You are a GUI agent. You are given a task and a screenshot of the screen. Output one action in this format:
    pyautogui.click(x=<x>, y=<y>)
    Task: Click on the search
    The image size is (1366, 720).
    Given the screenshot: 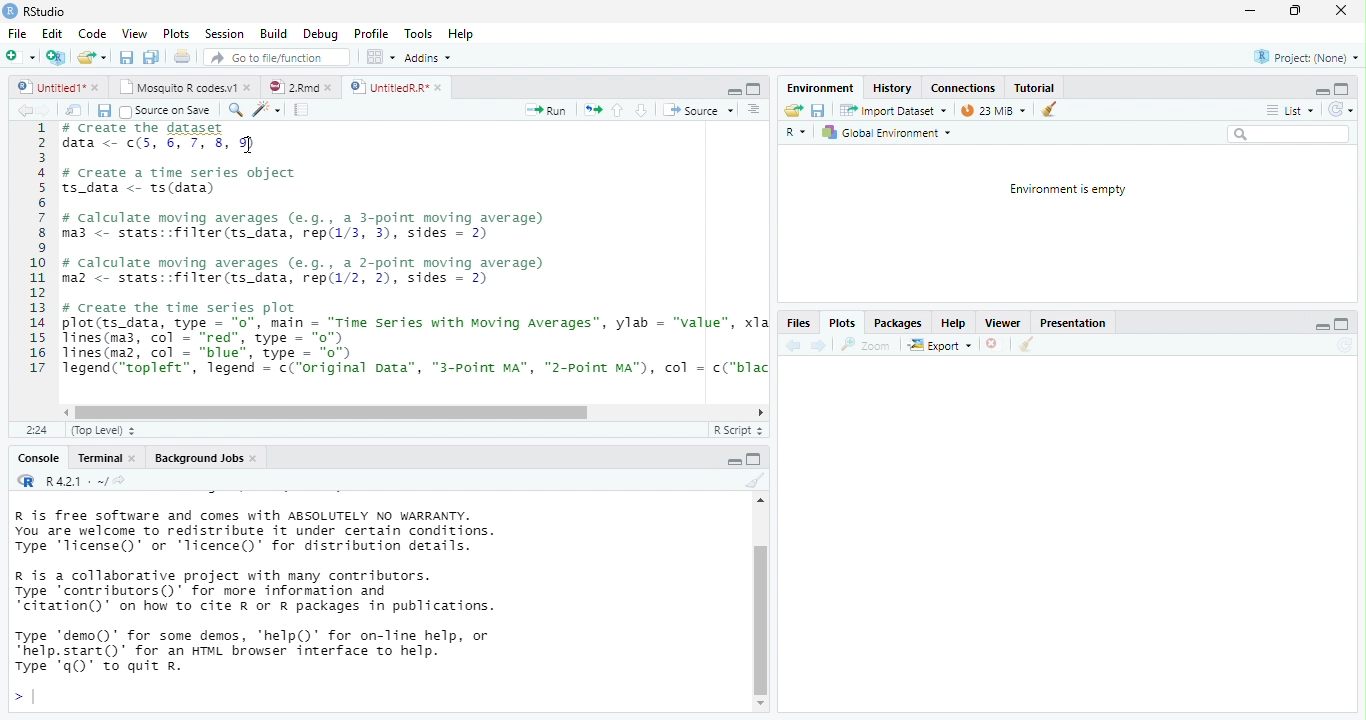 What is the action you would take?
    pyautogui.click(x=233, y=110)
    